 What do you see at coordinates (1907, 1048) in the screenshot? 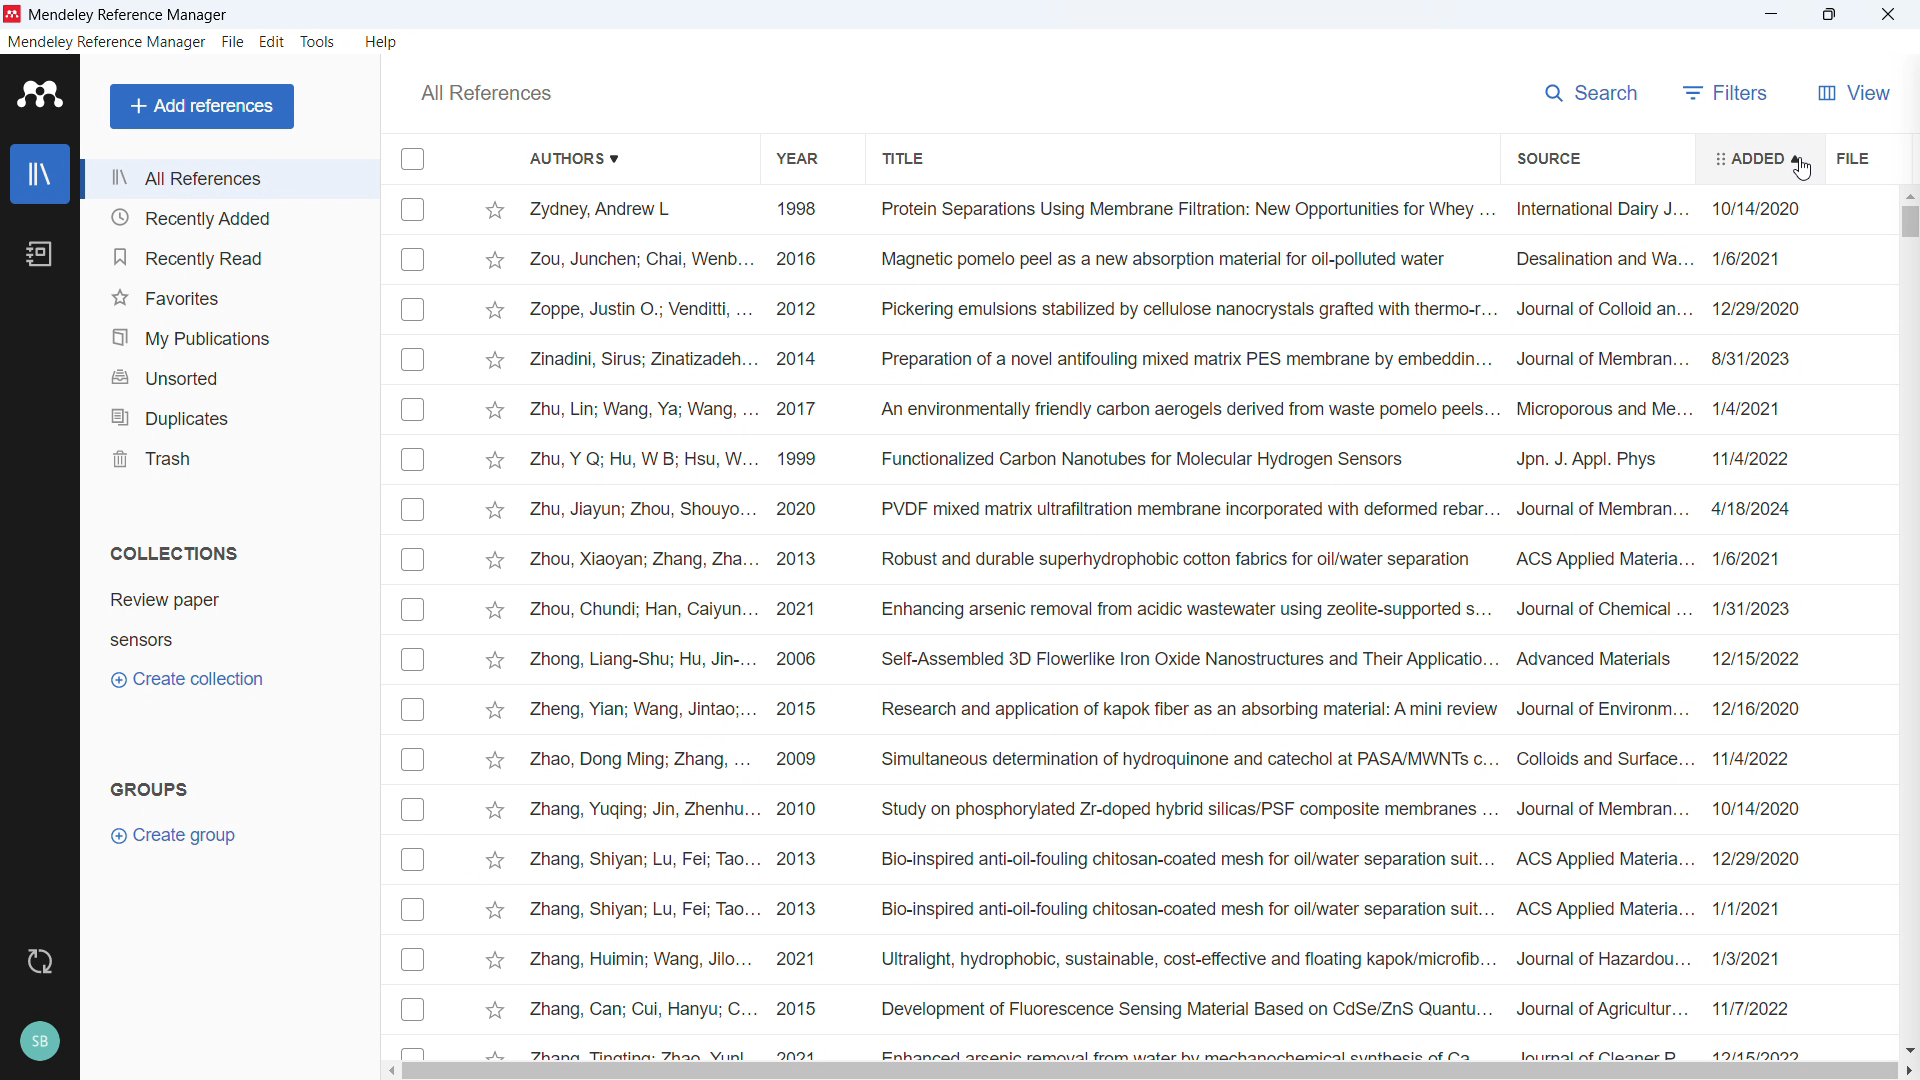
I see `Scroll down ` at bounding box center [1907, 1048].